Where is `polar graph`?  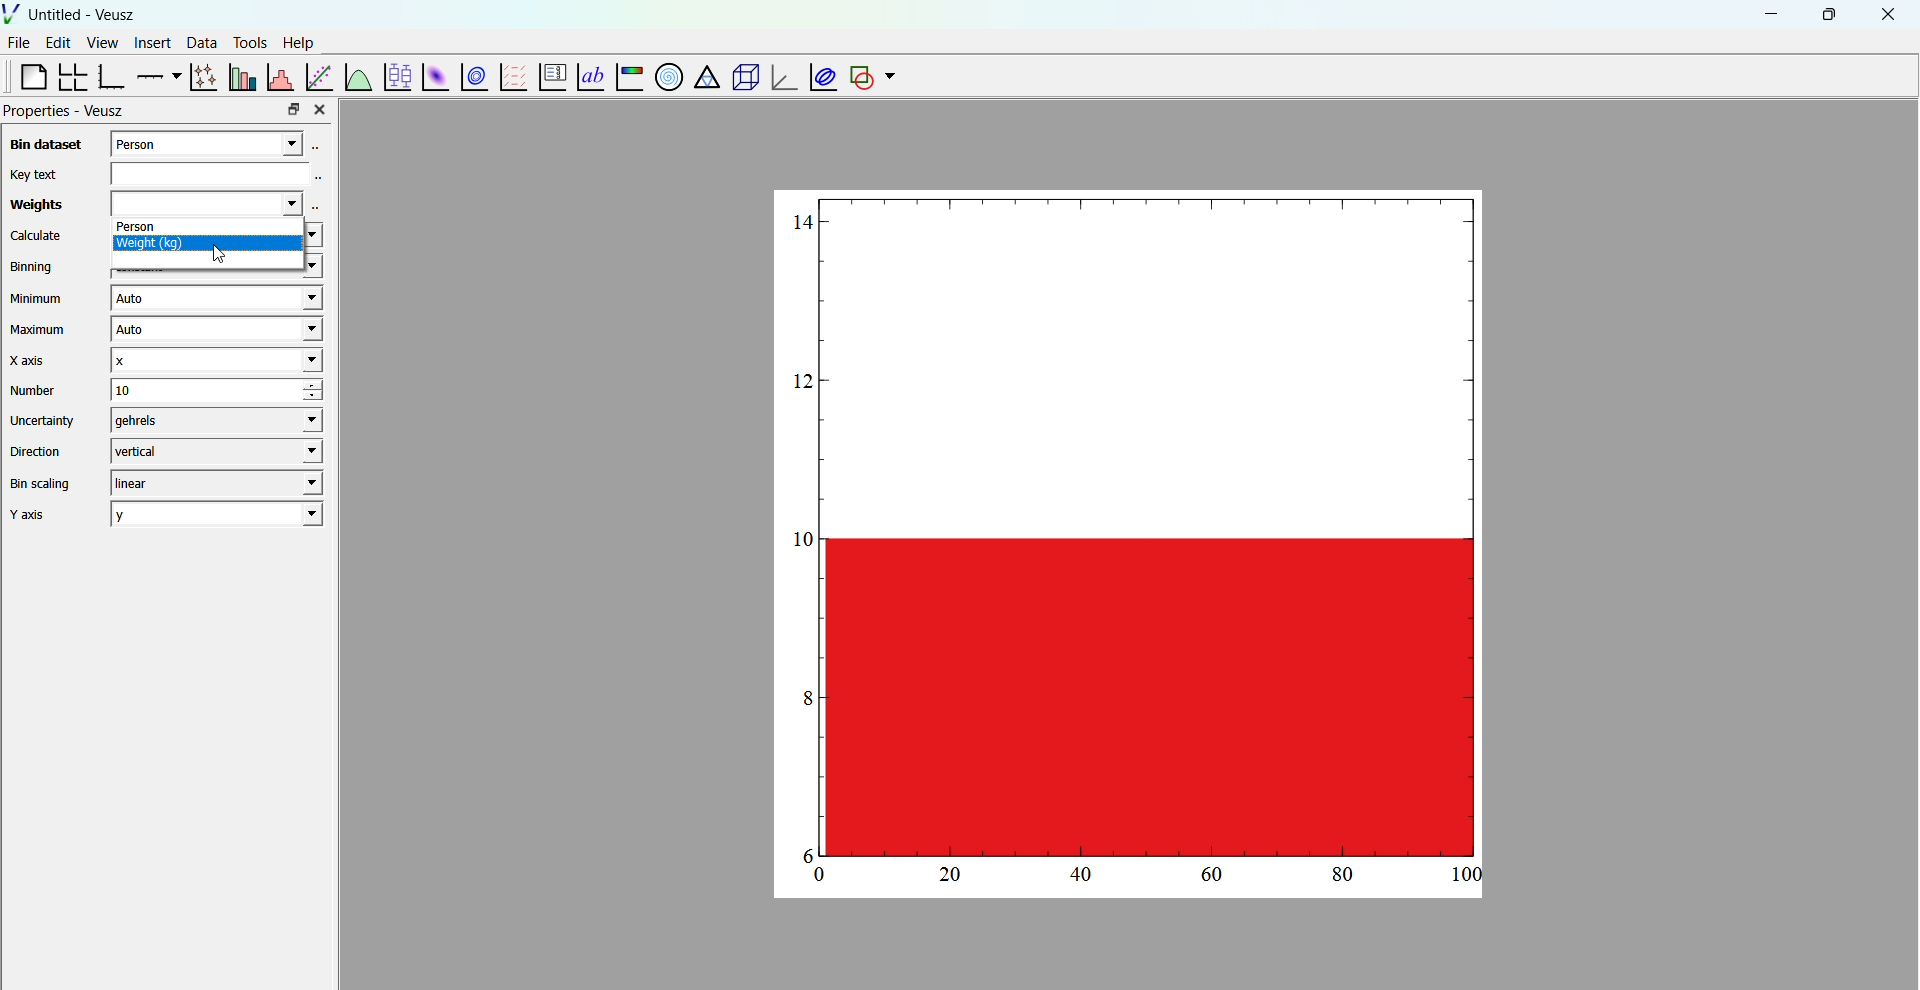 polar graph is located at coordinates (665, 76).